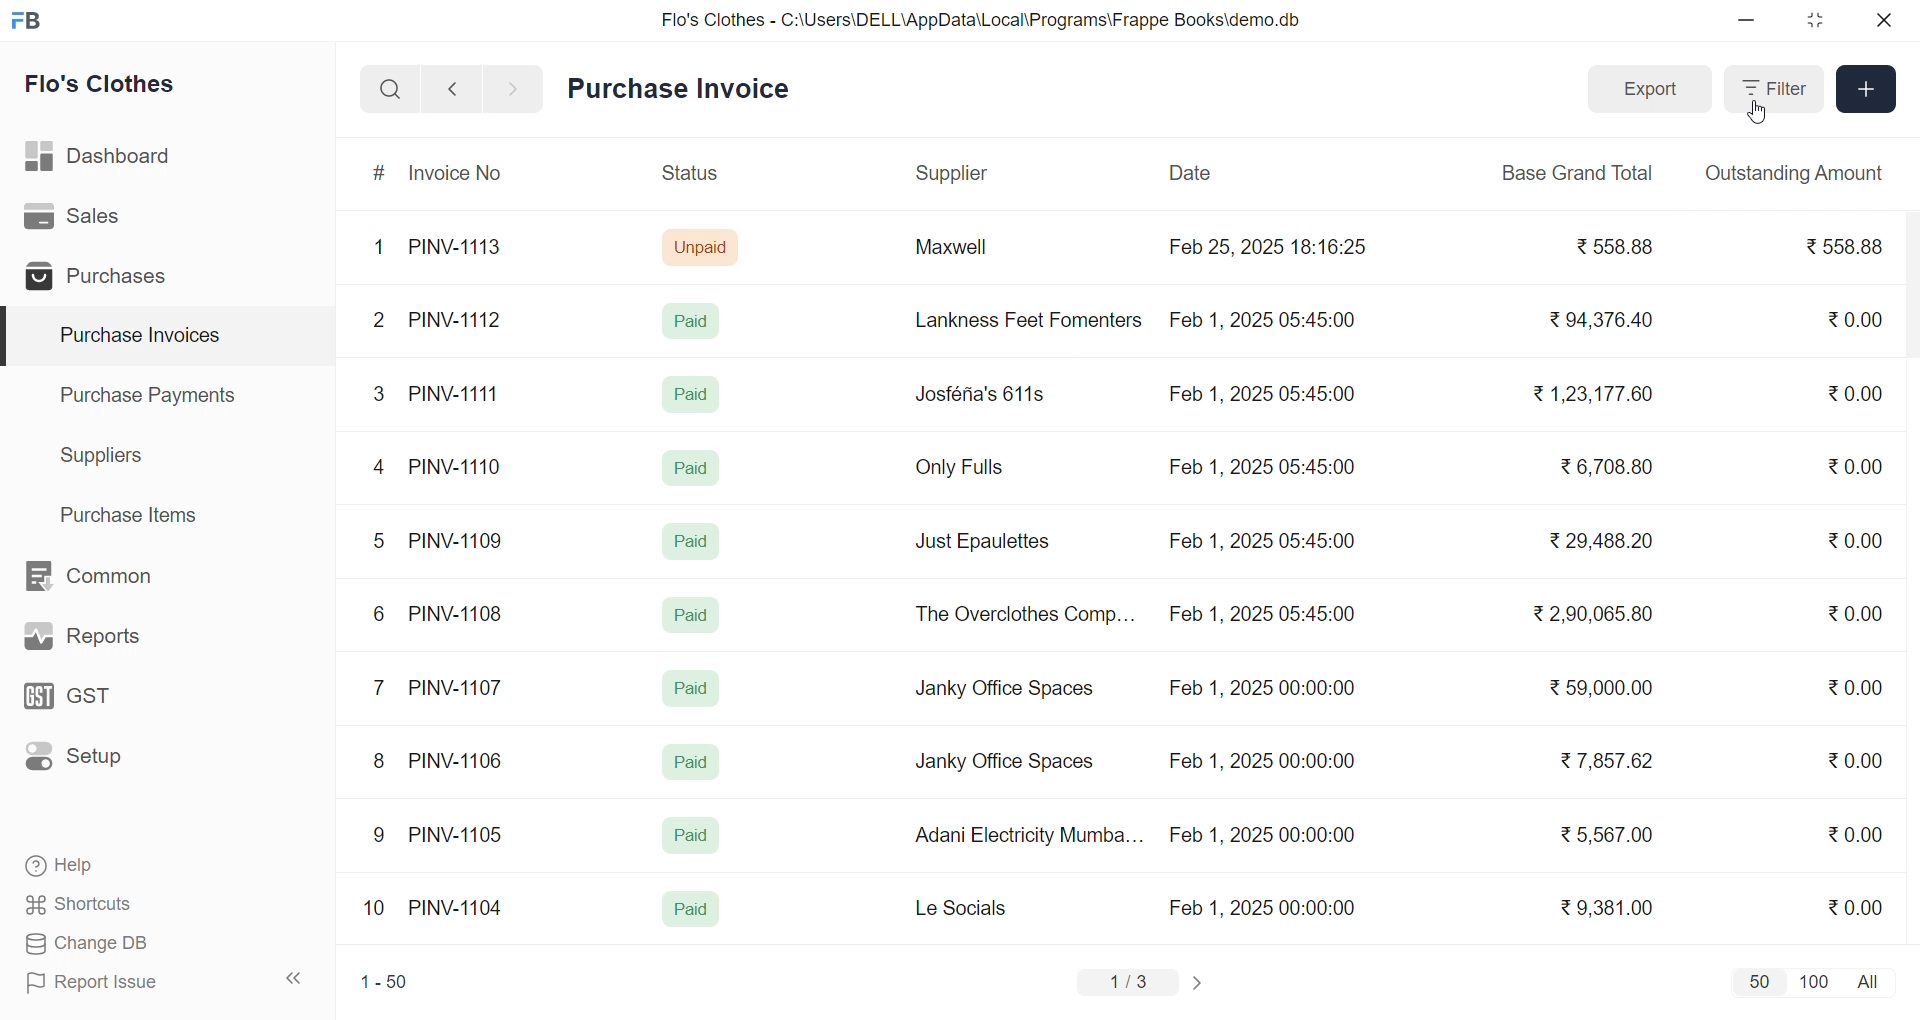 The width and height of the screenshot is (1920, 1020). I want to click on Janky Office Spaces, so click(1006, 690).